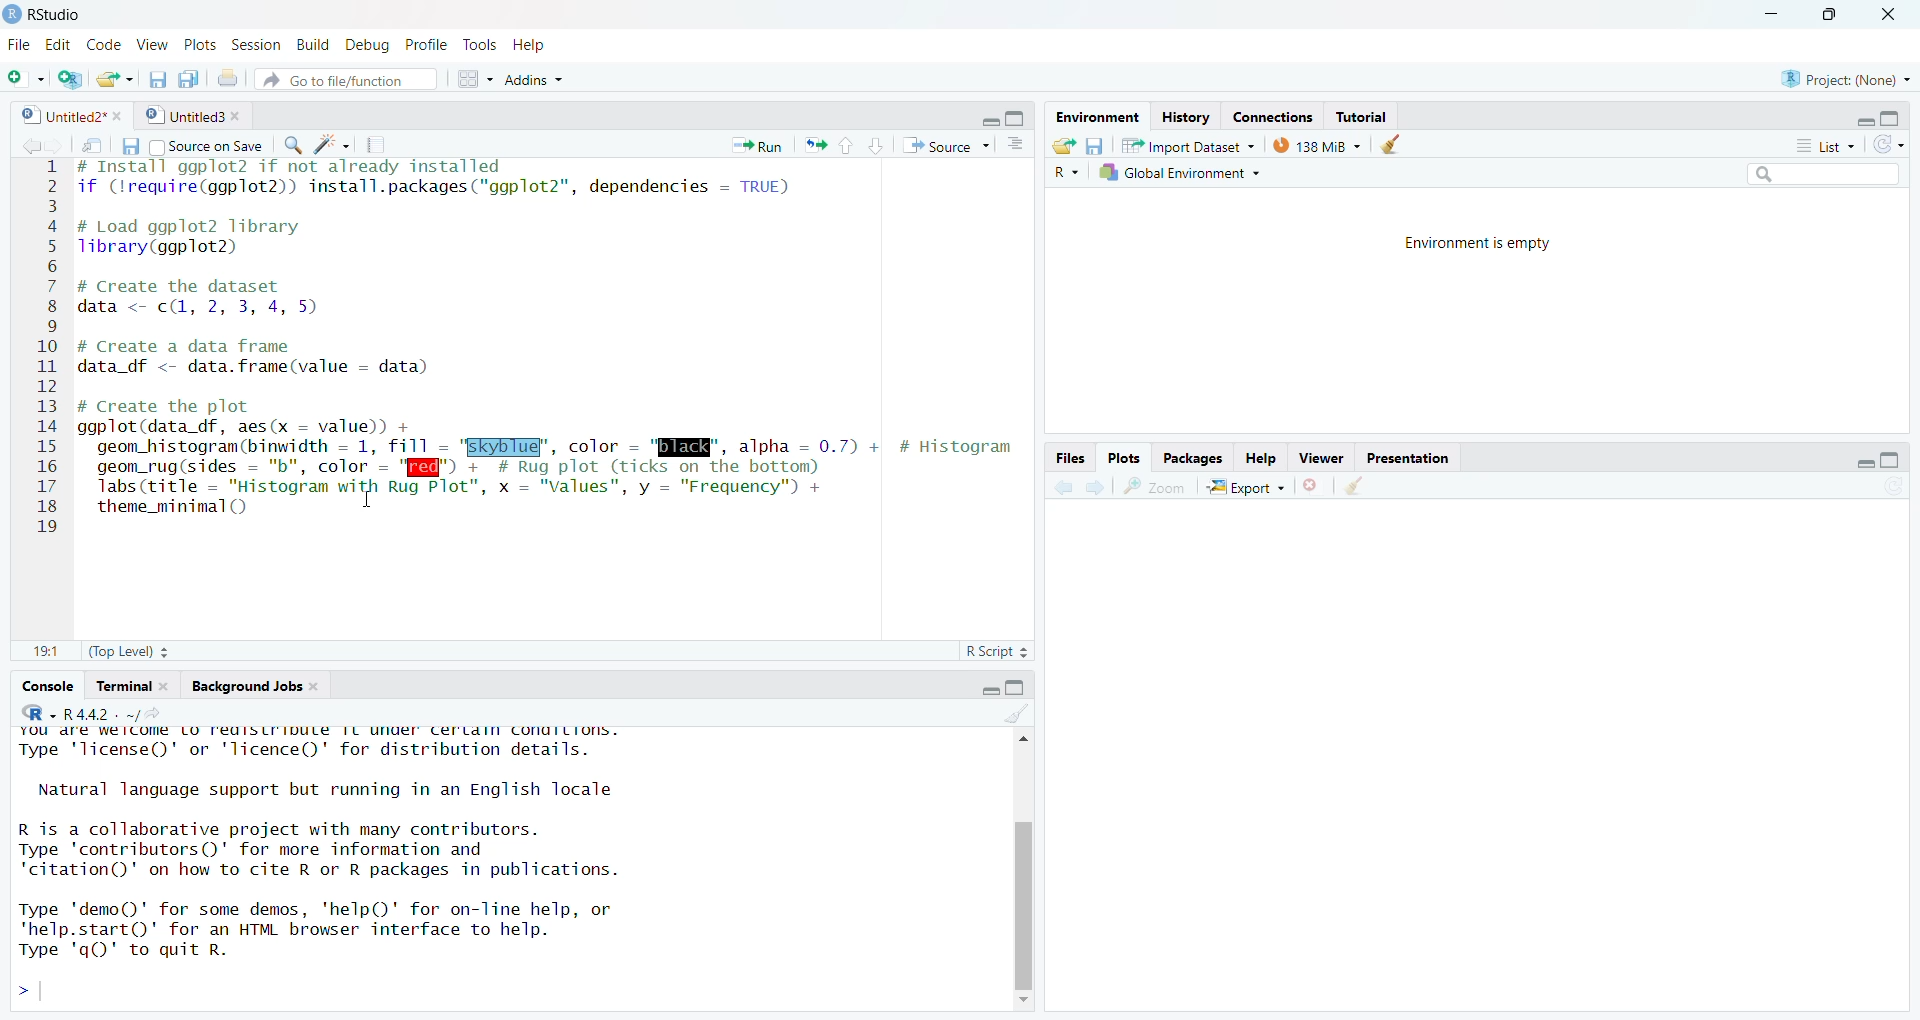 Image resolution: width=1920 pixels, height=1020 pixels. What do you see at coordinates (1395, 144) in the screenshot?
I see `Clear environment` at bounding box center [1395, 144].